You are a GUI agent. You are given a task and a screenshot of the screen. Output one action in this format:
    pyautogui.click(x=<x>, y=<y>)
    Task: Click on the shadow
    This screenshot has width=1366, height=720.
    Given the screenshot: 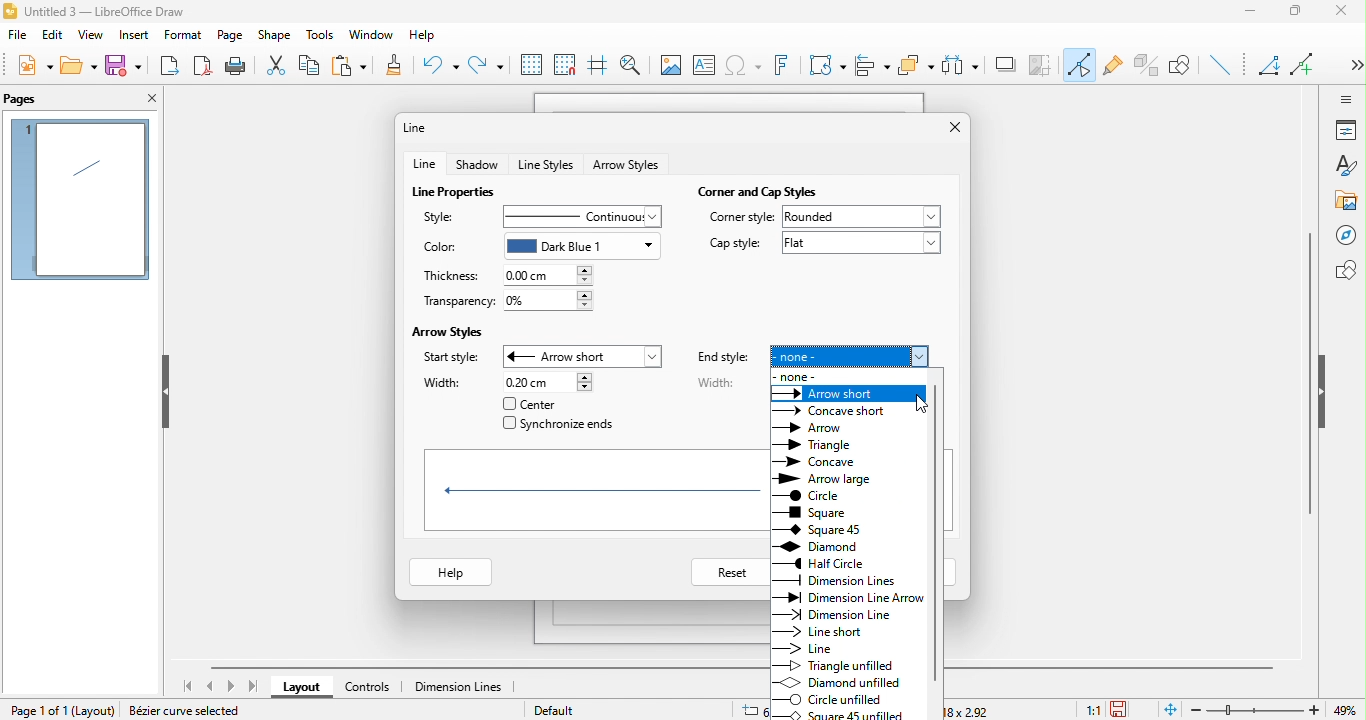 What is the action you would take?
    pyautogui.click(x=479, y=163)
    